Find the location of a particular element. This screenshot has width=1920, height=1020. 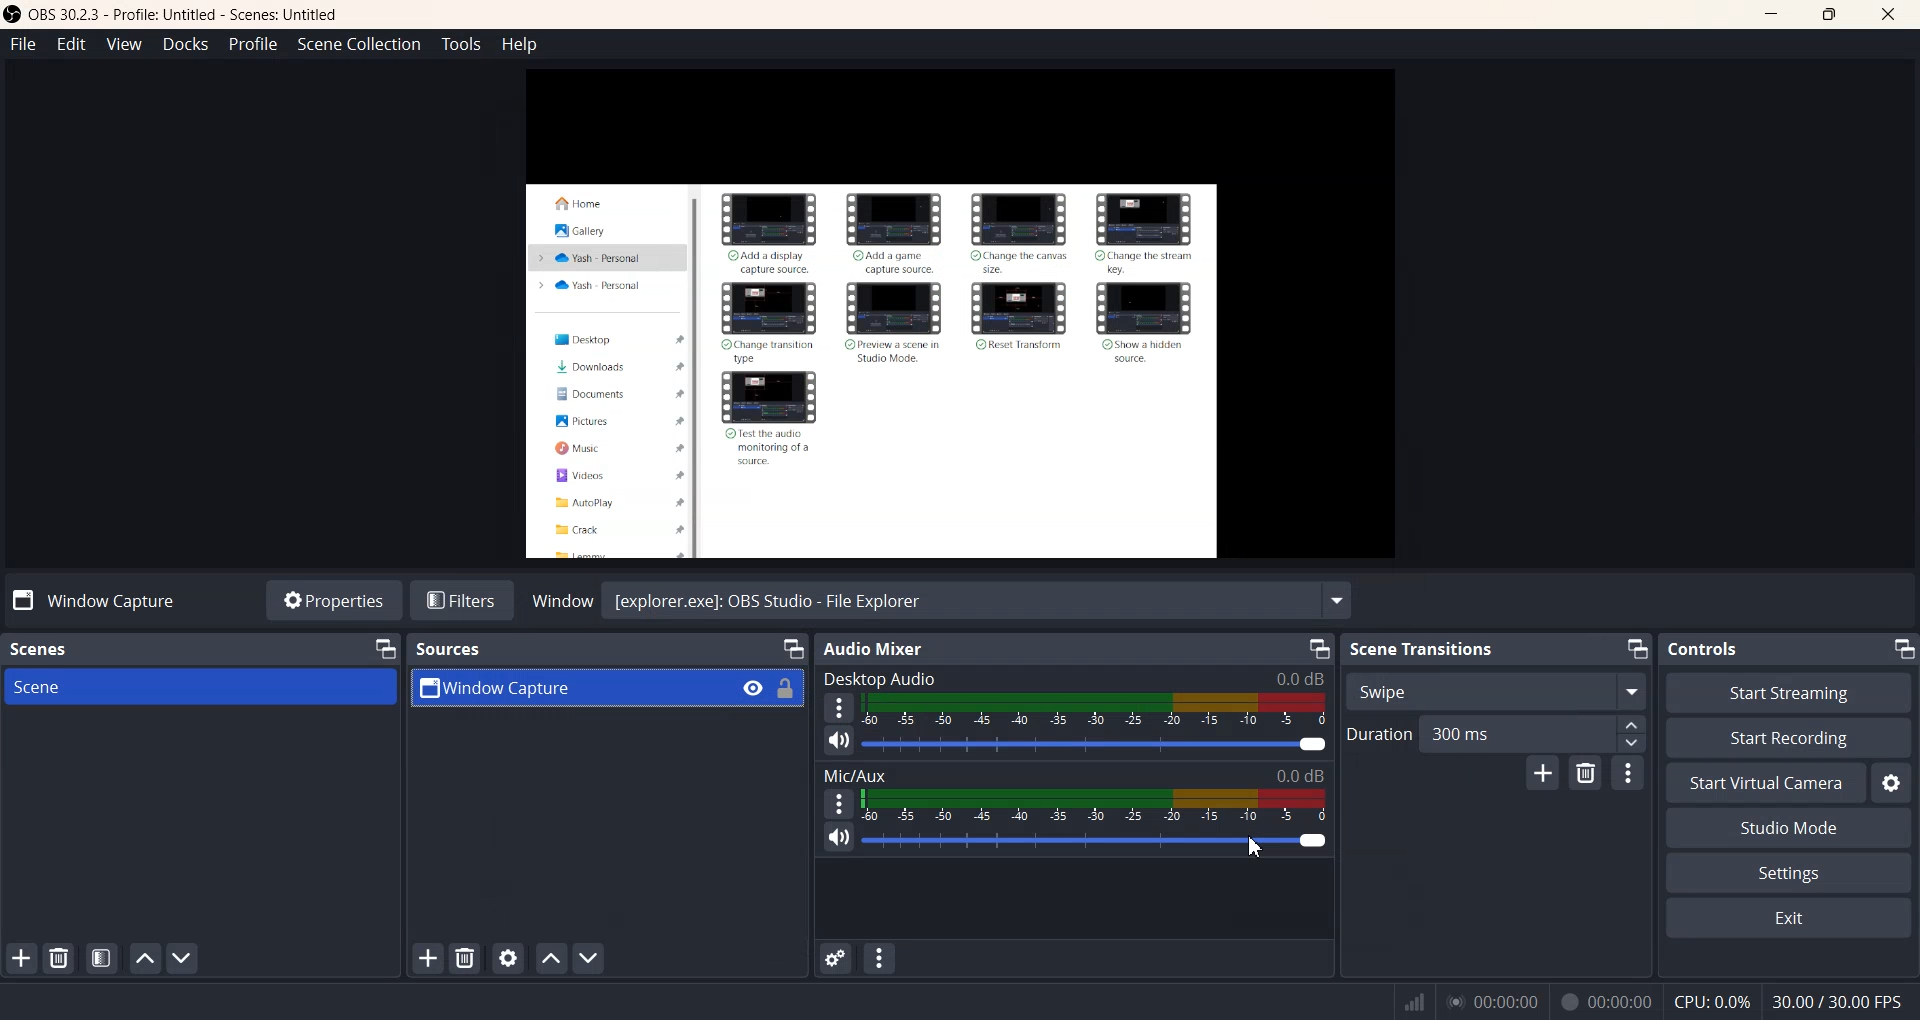

Signals is located at coordinates (1406, 1002).